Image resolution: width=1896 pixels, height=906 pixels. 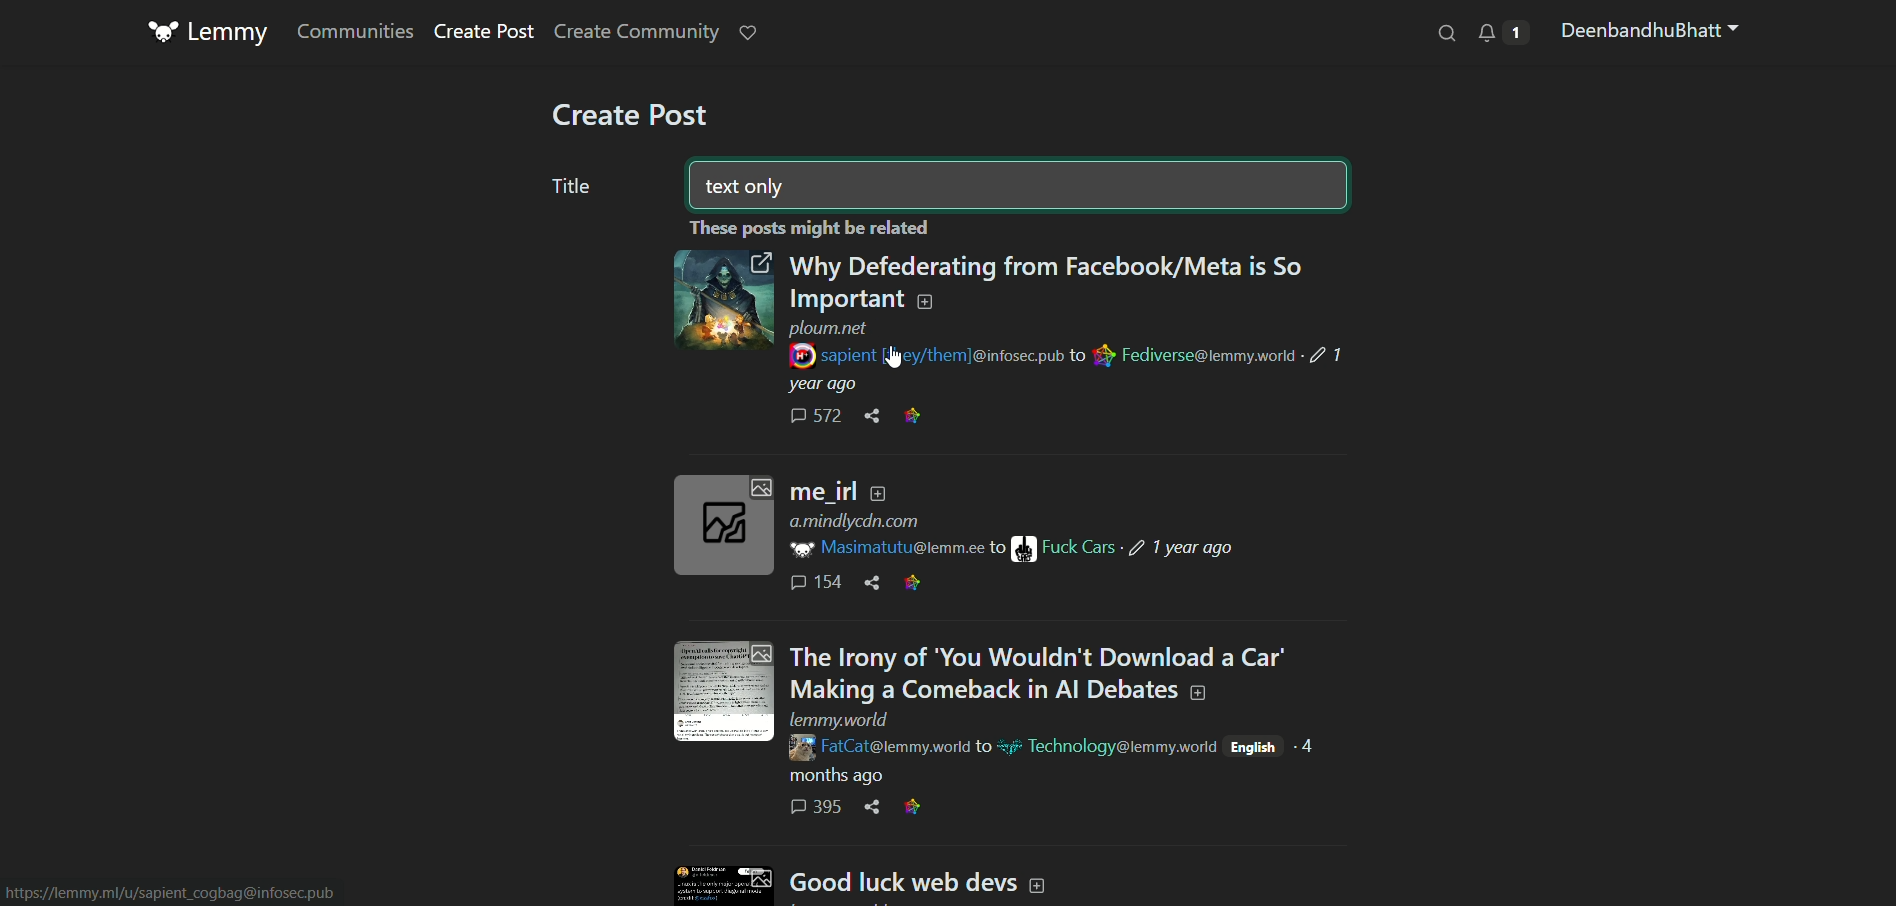 I want to click on Click to expand image, so click(x=722, y=884).